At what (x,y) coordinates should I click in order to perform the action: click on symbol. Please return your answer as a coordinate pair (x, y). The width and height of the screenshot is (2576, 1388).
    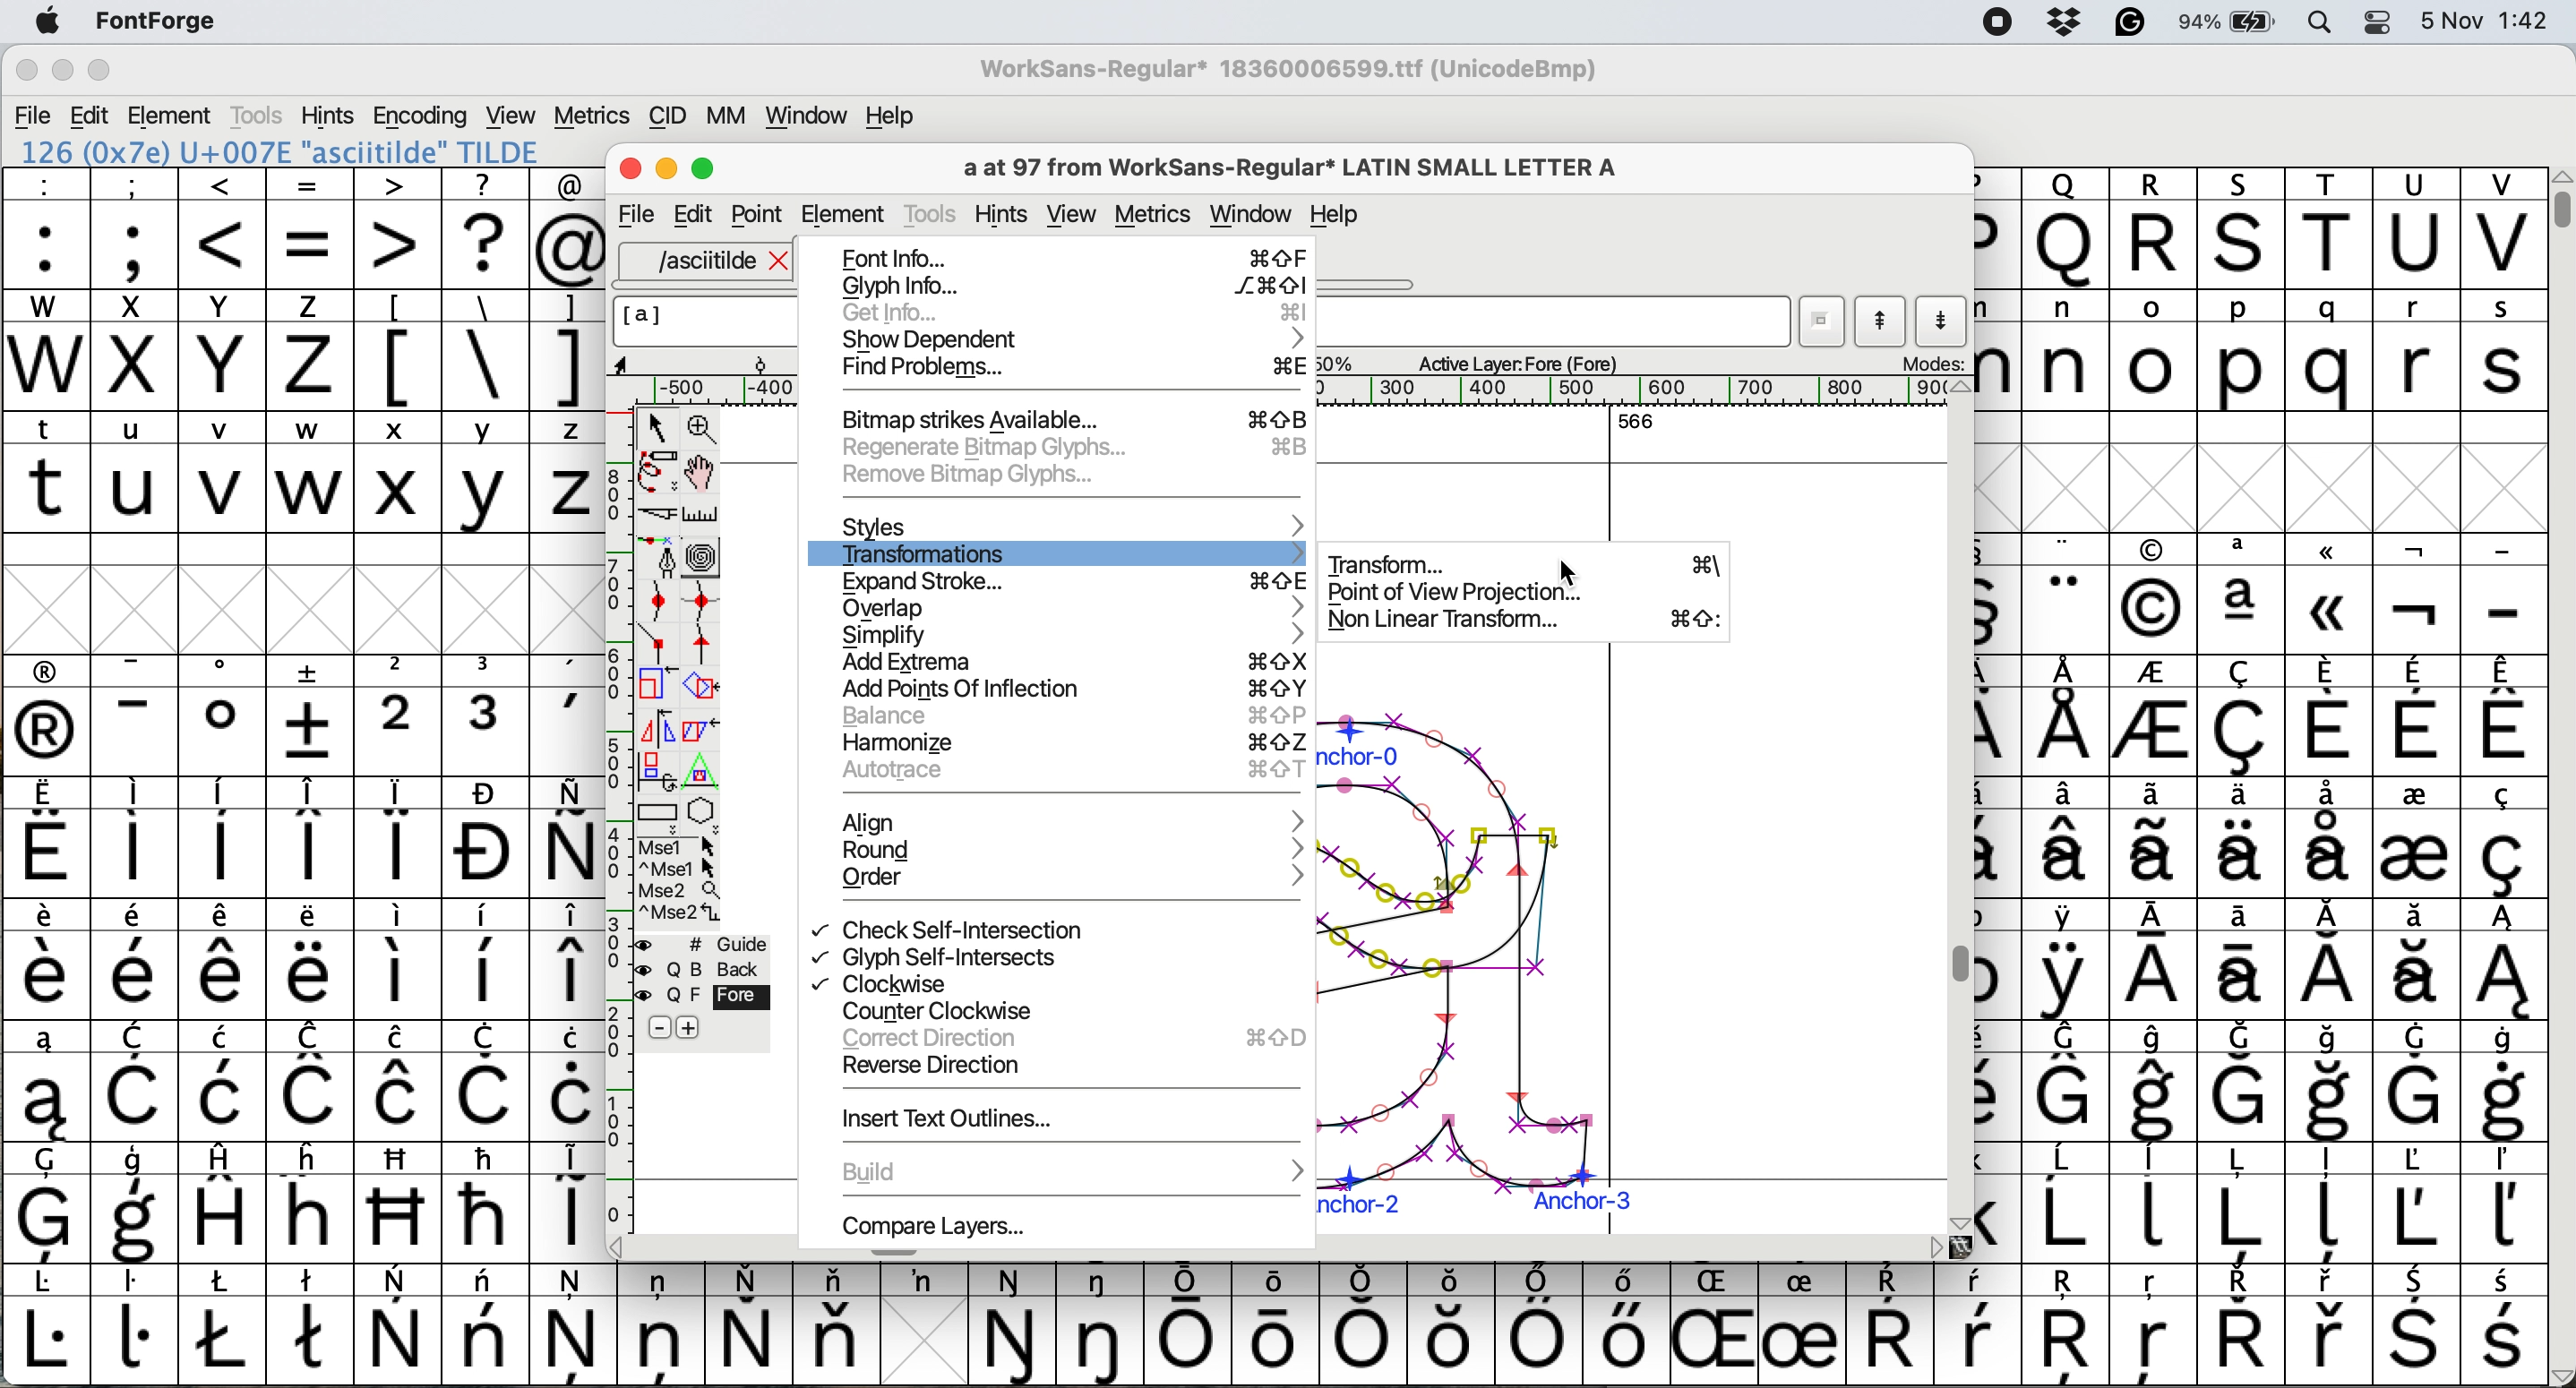
    Looking at the image, I should click on (568, 960).